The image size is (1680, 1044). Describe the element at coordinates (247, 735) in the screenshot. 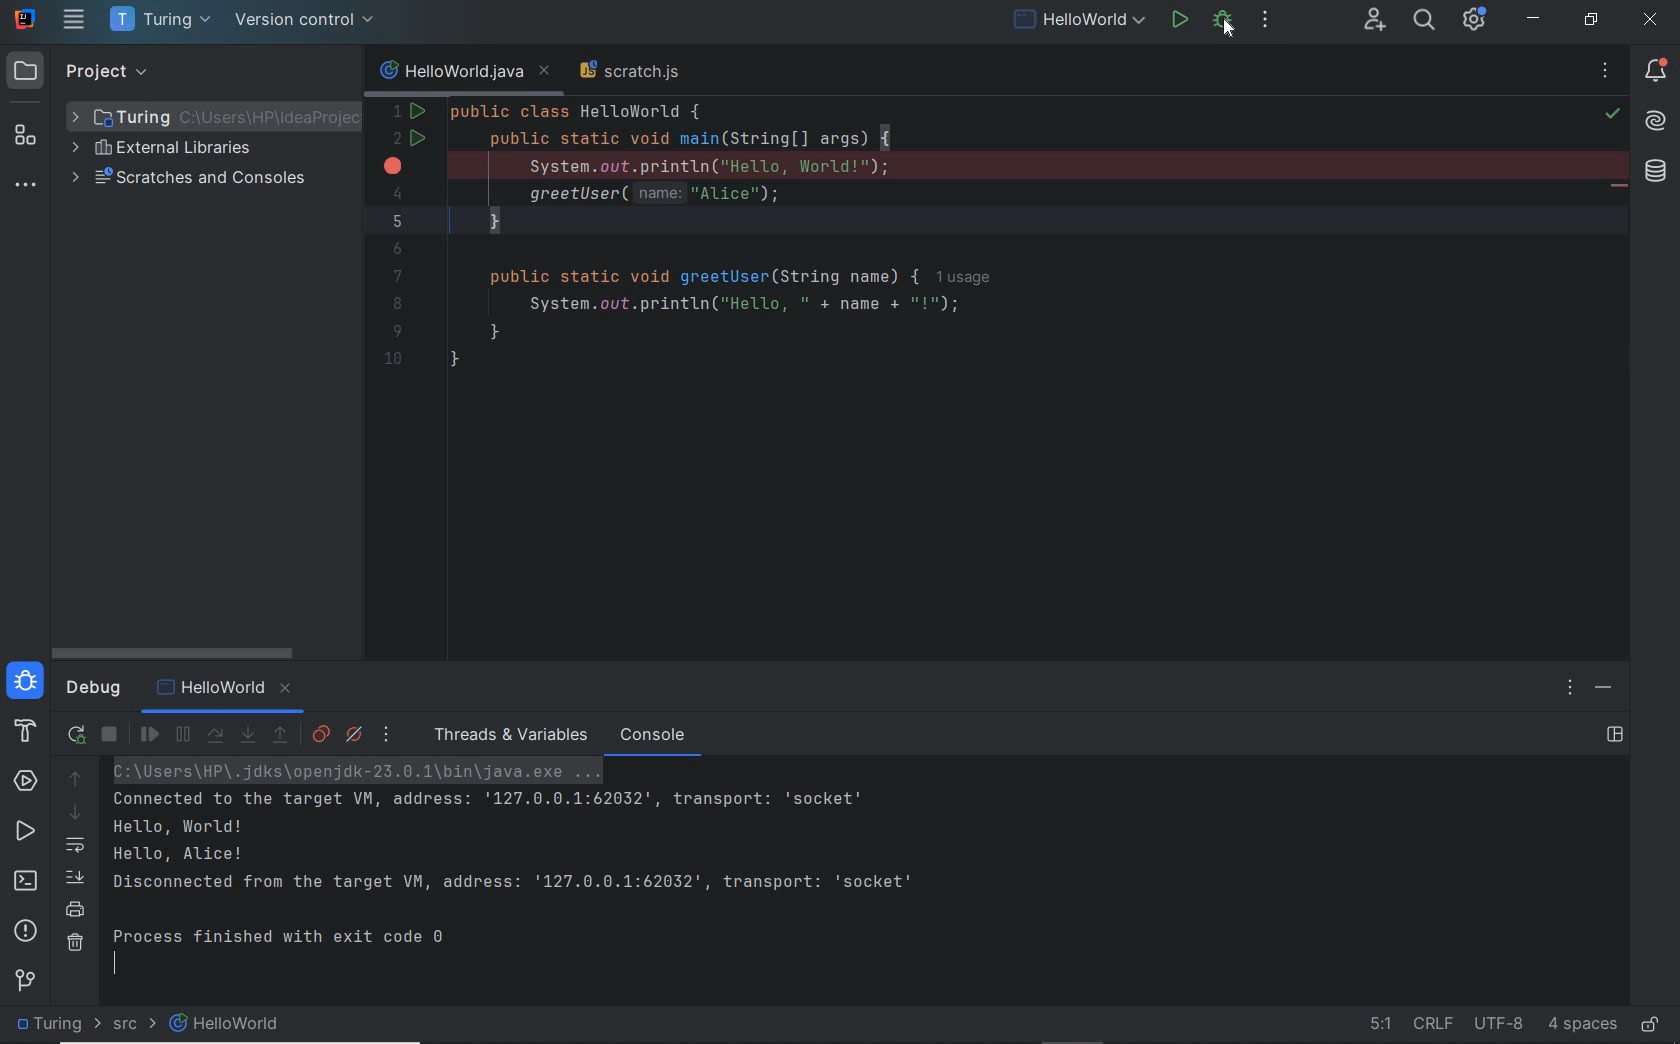

I see `step into` at that location.